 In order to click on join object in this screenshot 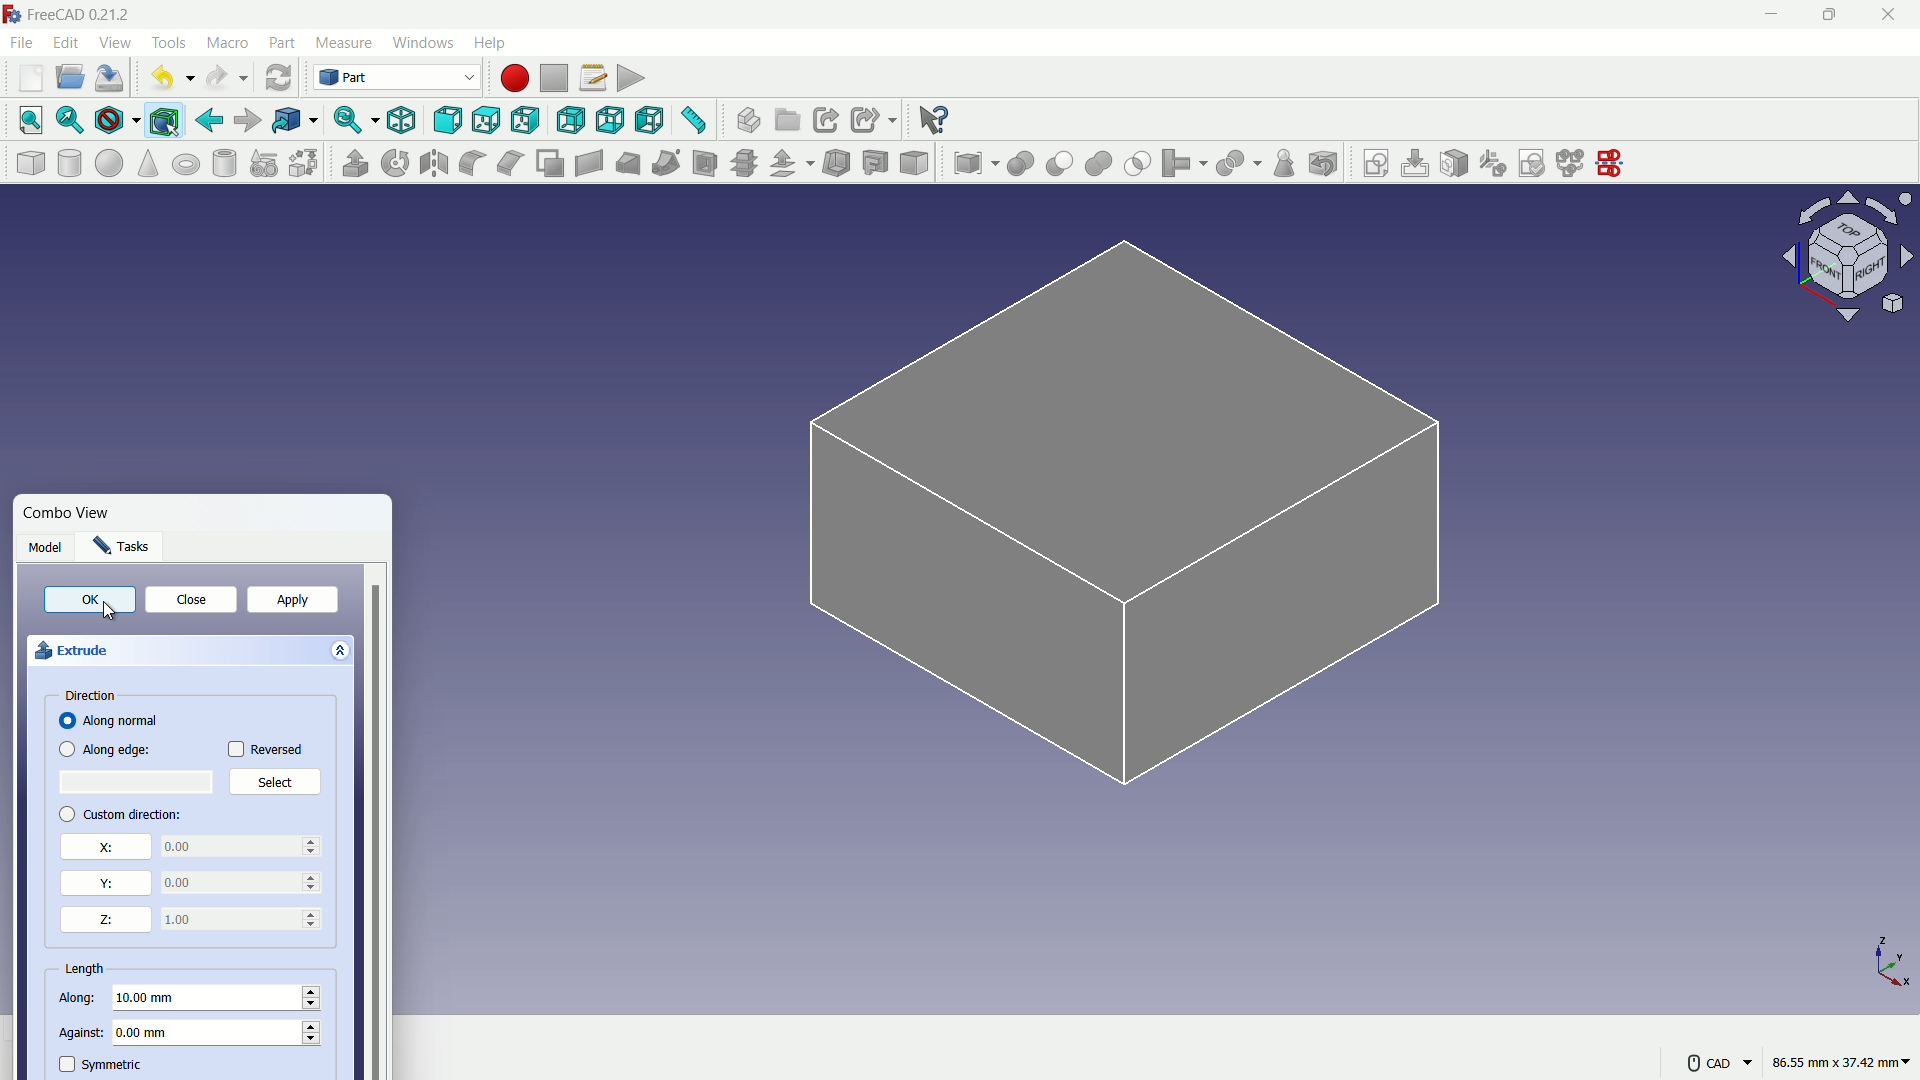, I will do `click(1183, 162)`.